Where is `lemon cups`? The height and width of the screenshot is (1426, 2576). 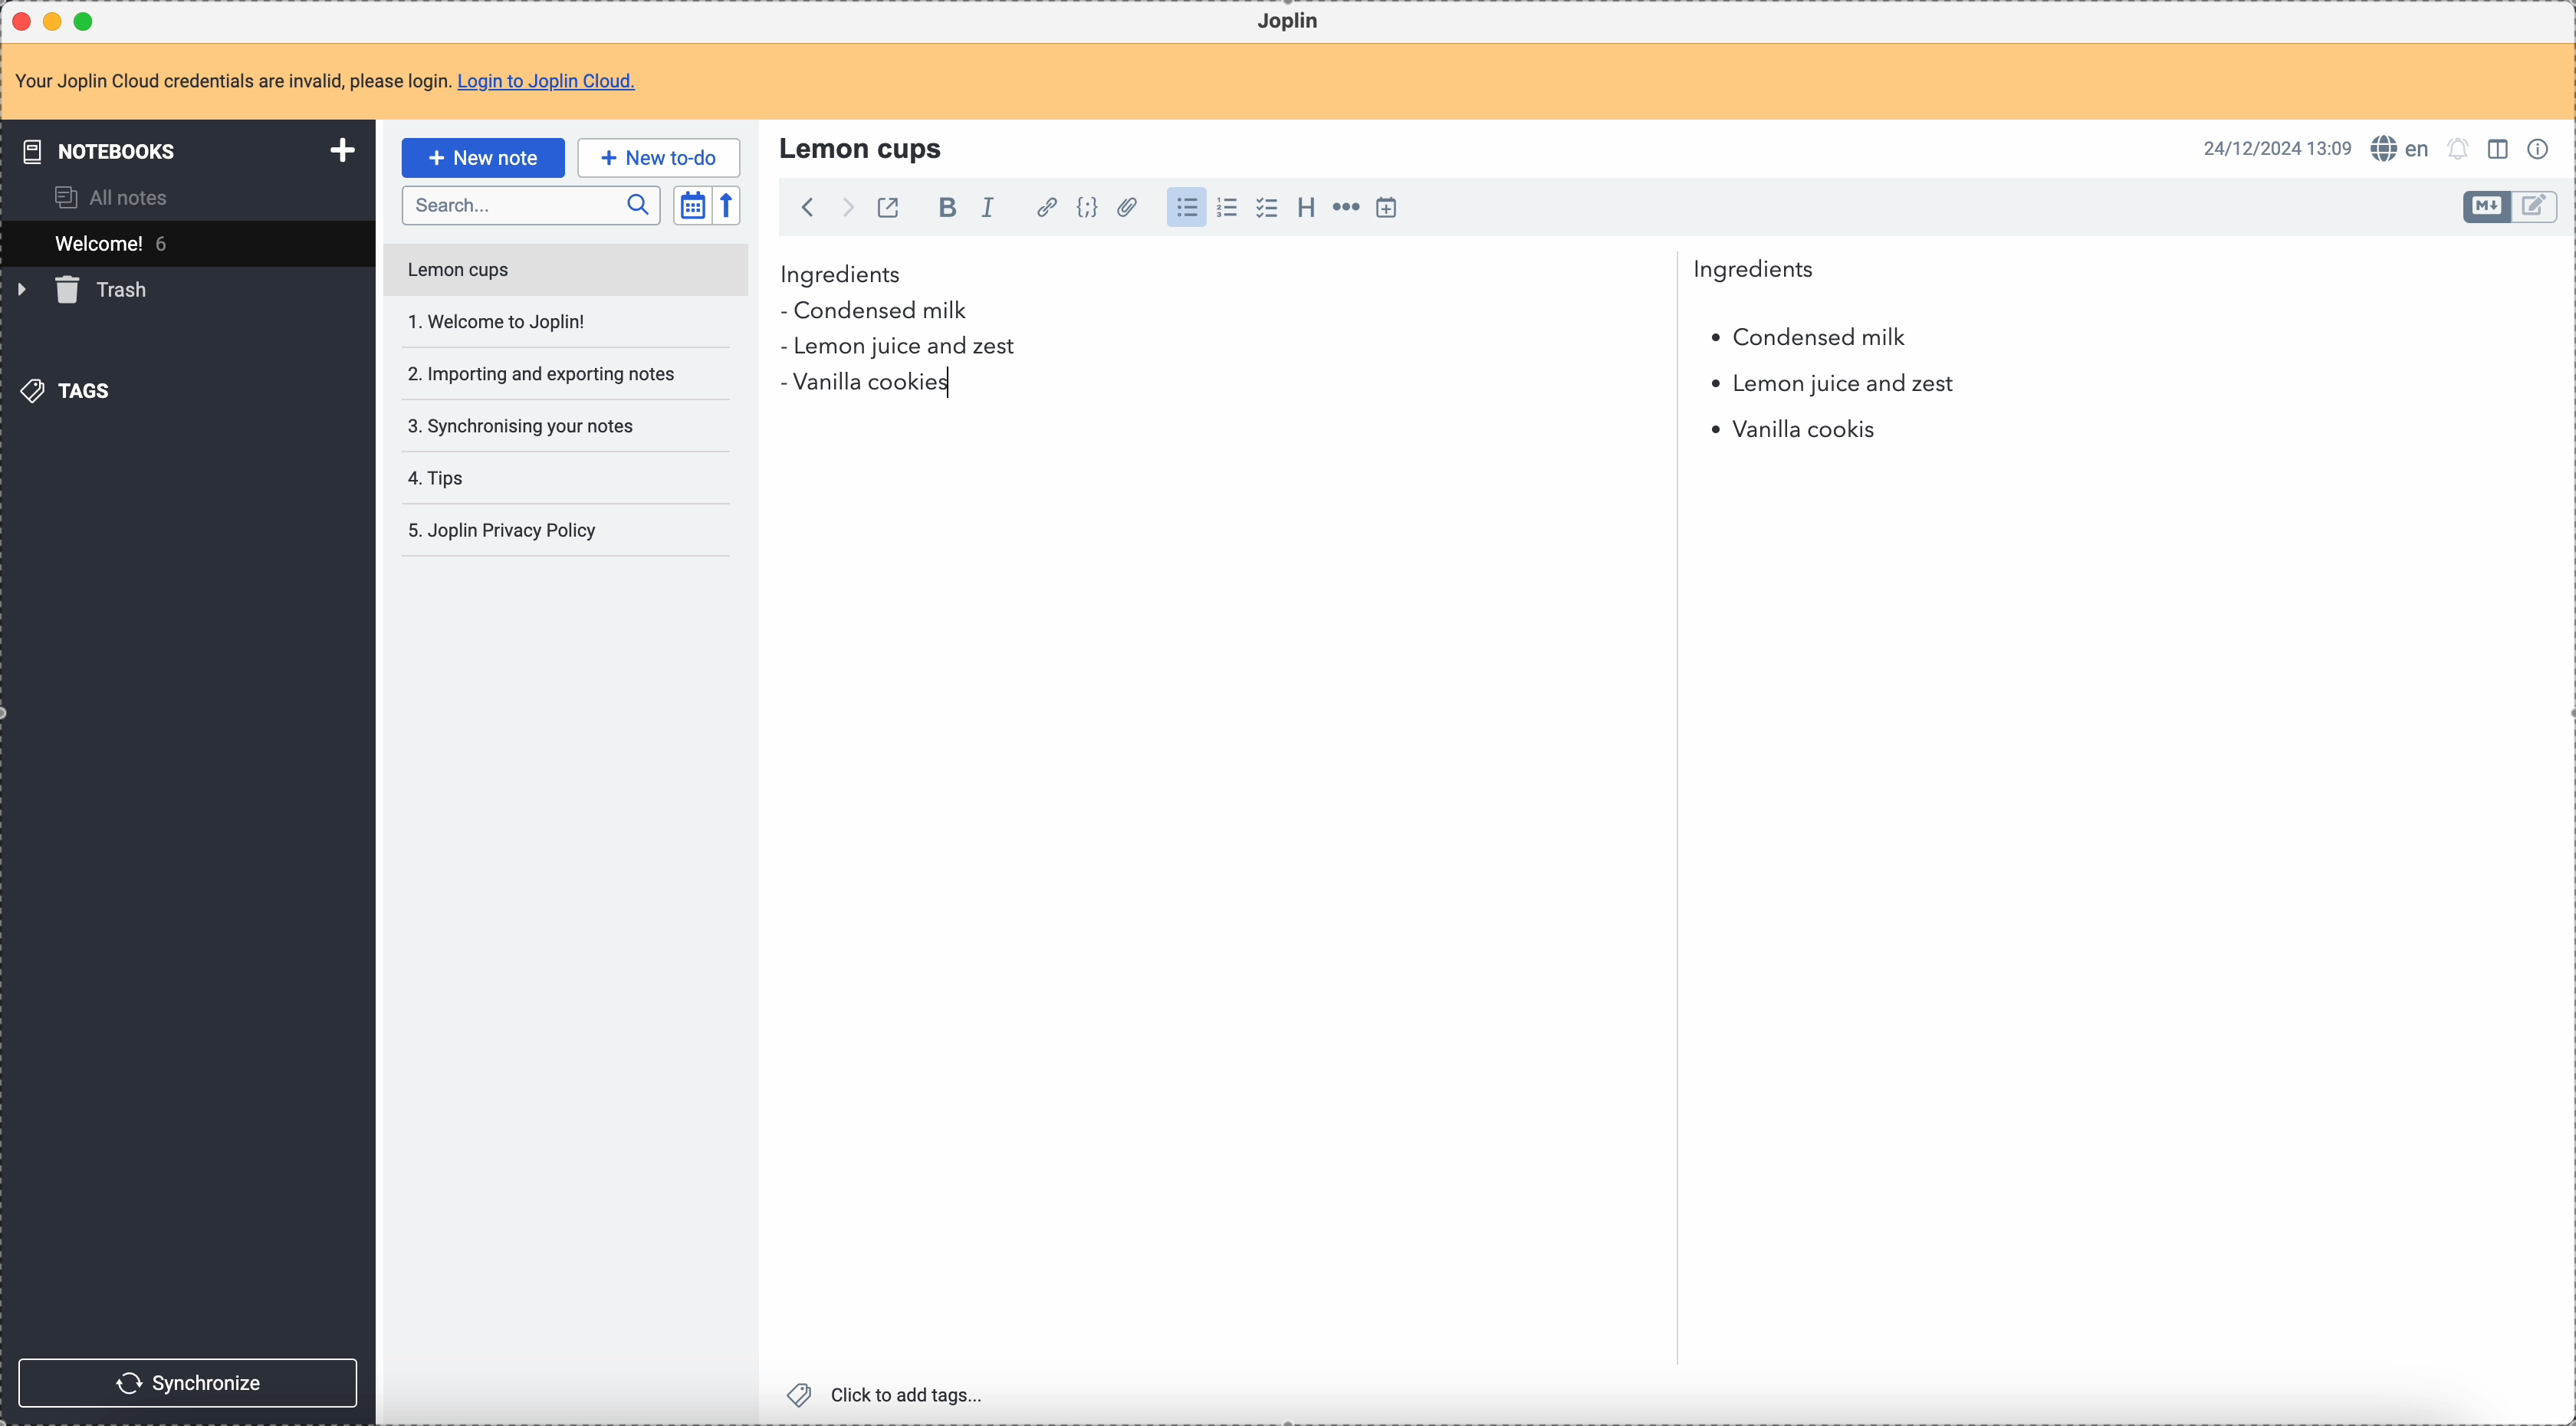 lemon cups is located at coordinates (865, 147).